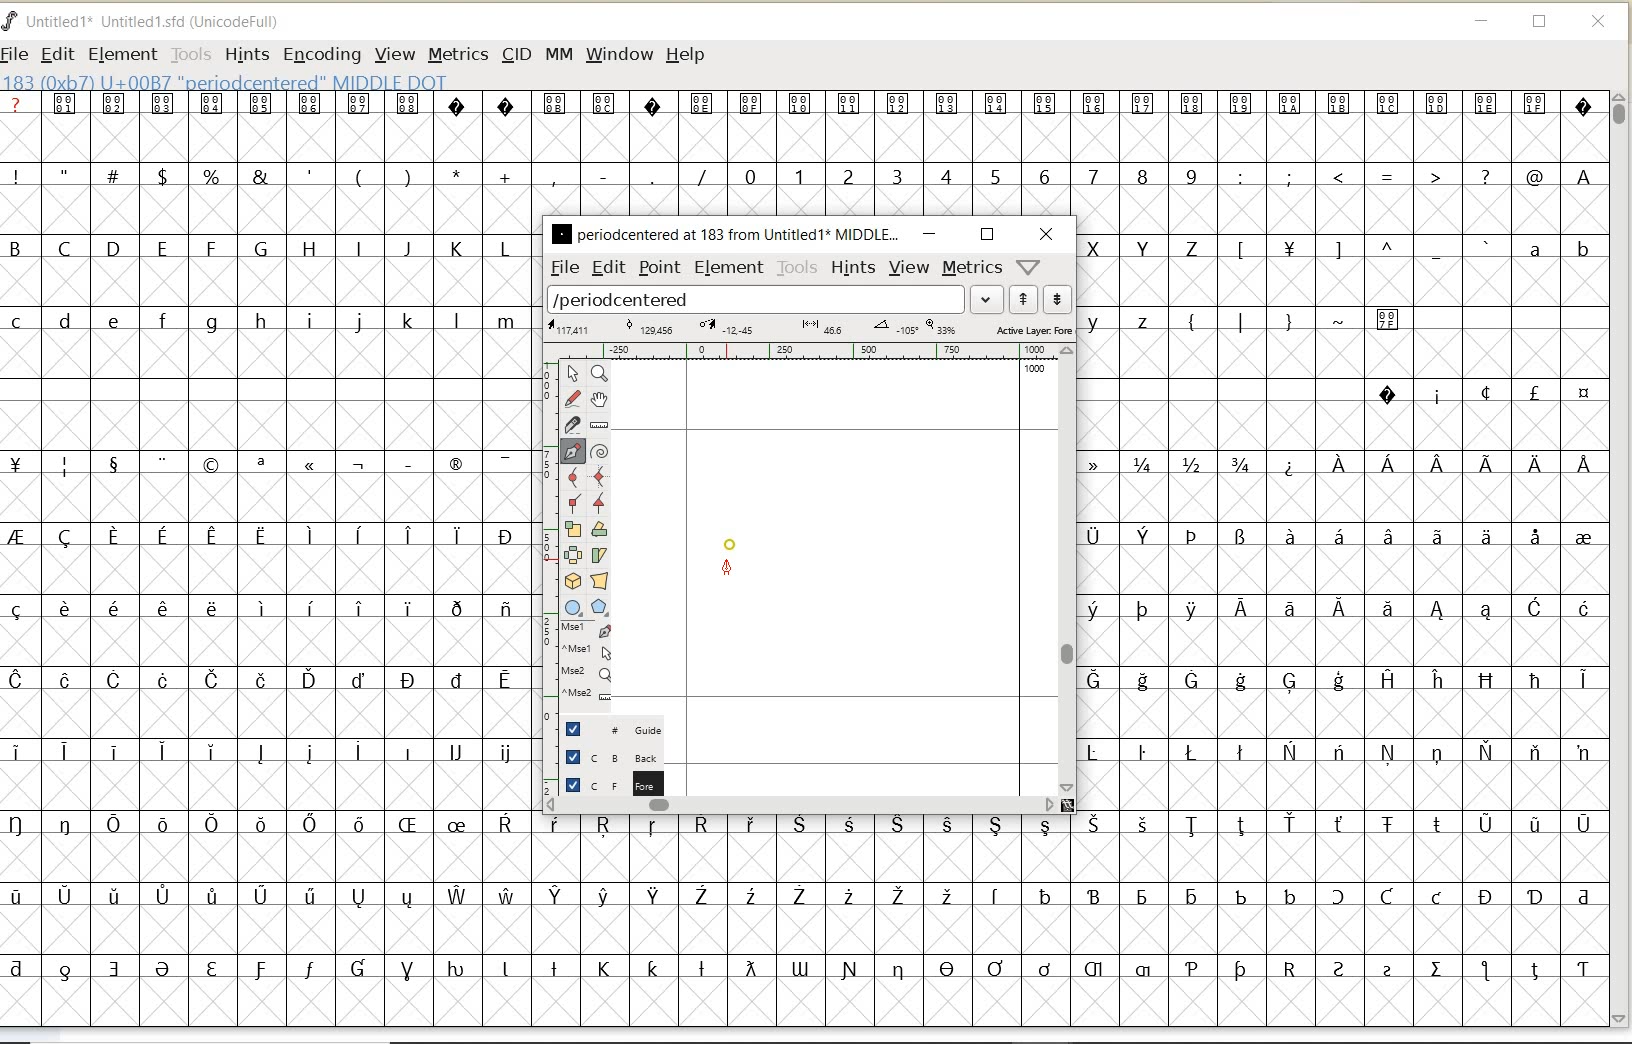  I want to click on special characters, so click(1318, 328).